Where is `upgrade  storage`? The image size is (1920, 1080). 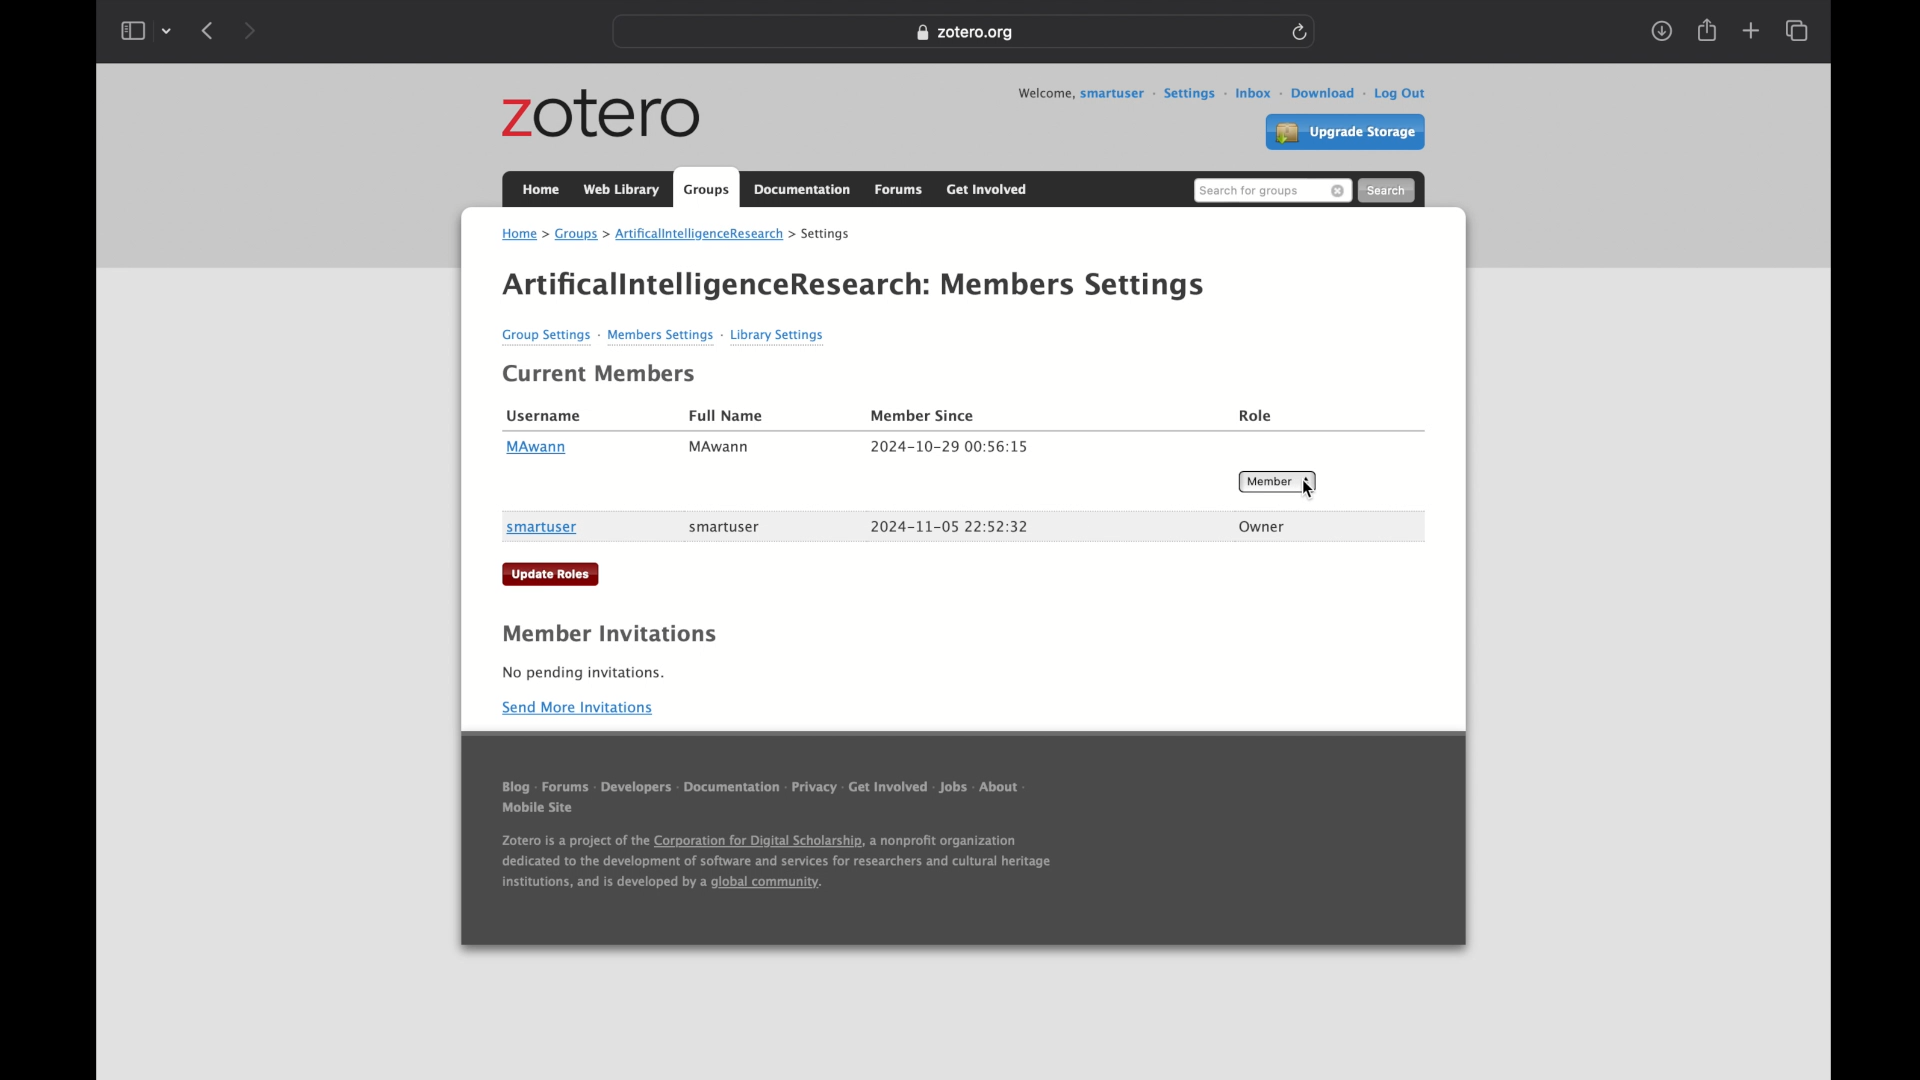 upgrade  storage is located at coordinates (1345, 133).